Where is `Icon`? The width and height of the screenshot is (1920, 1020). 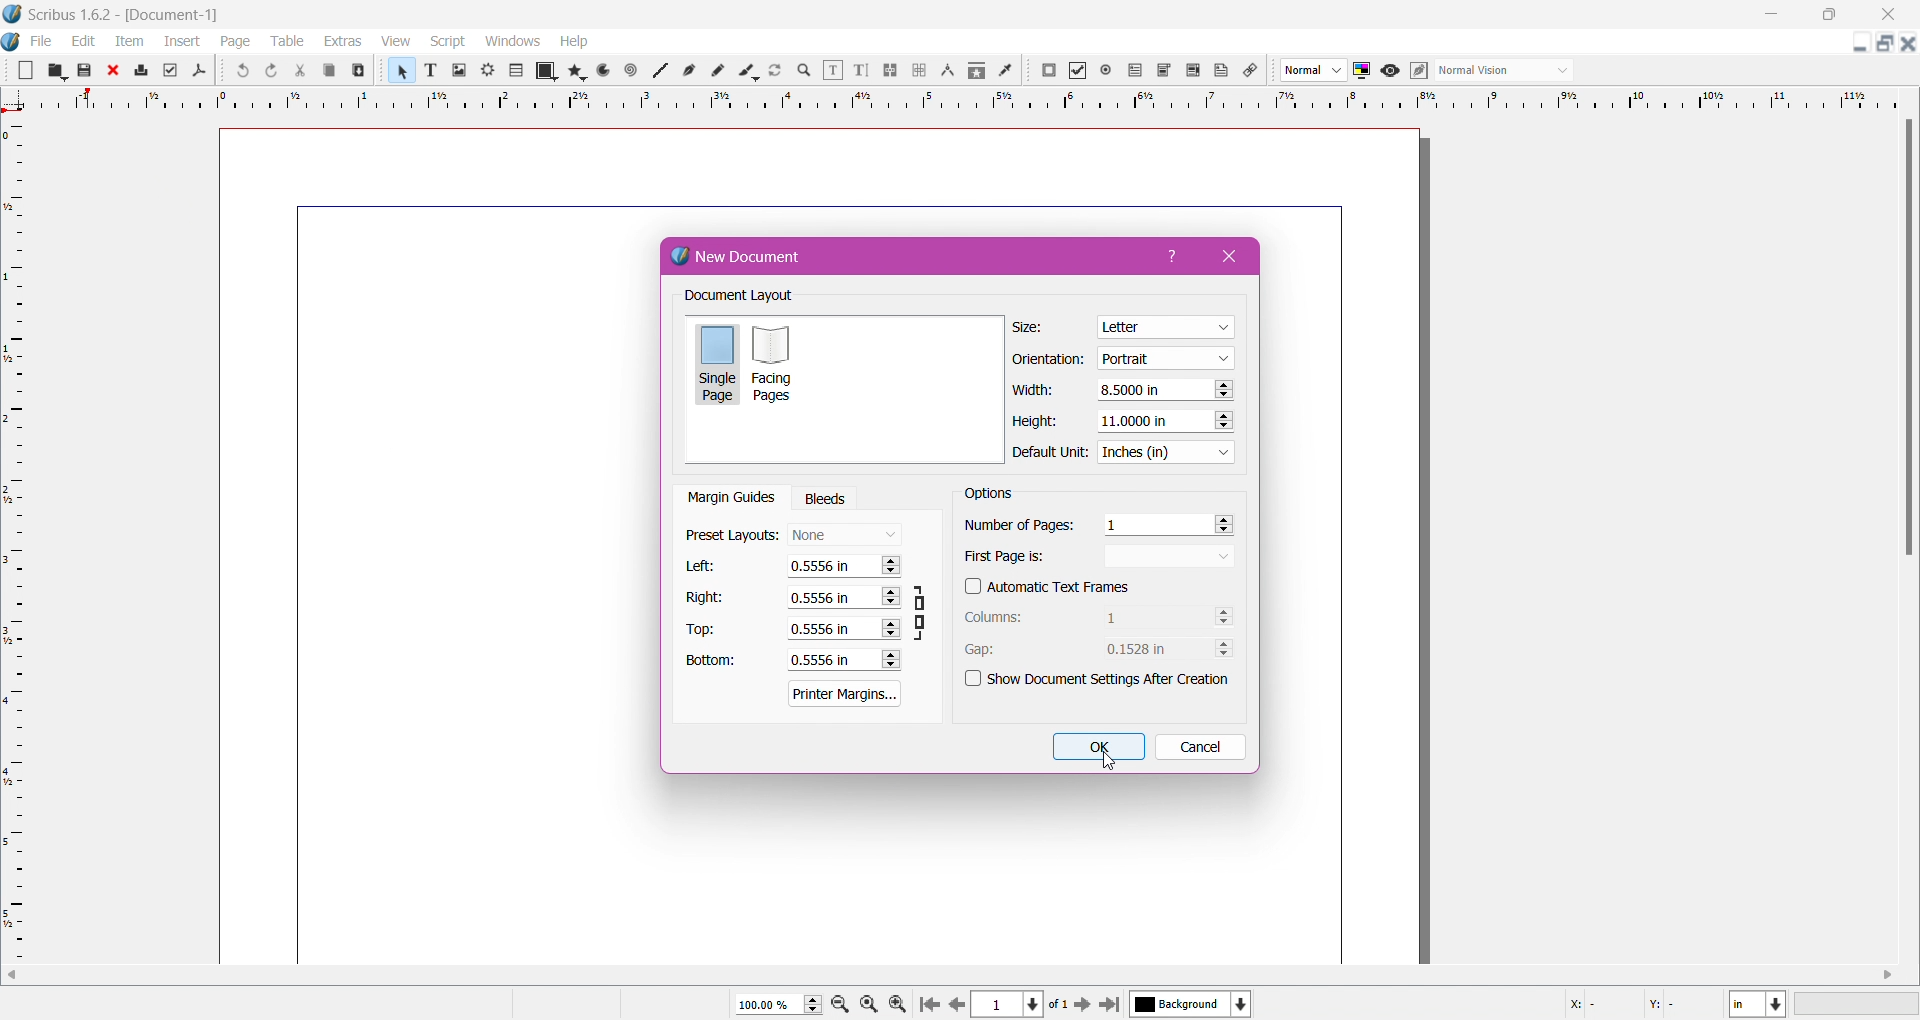 Icon is located at coordinates (1136, 71).